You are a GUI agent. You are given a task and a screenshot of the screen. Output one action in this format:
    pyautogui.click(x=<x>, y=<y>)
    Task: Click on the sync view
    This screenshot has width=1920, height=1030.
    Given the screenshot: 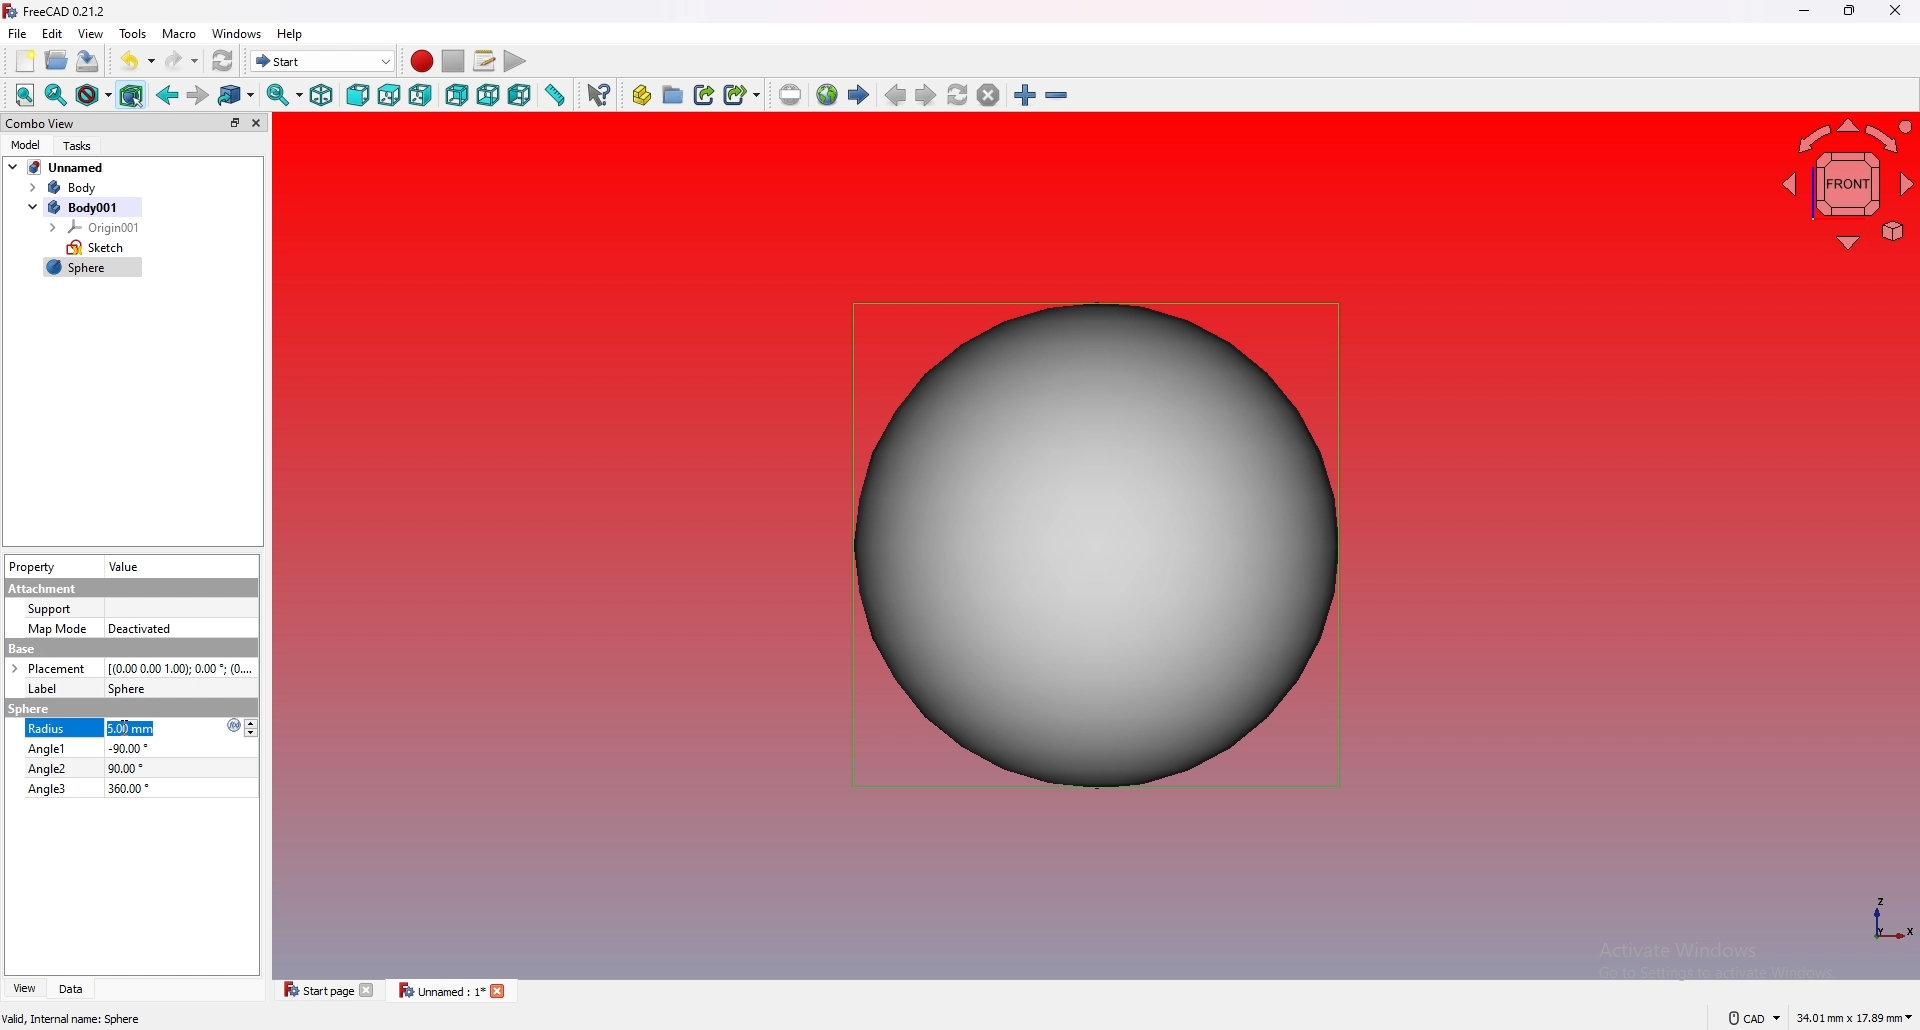 What is the action you would take?
    pyautogui.click(x=284, y=95)
    